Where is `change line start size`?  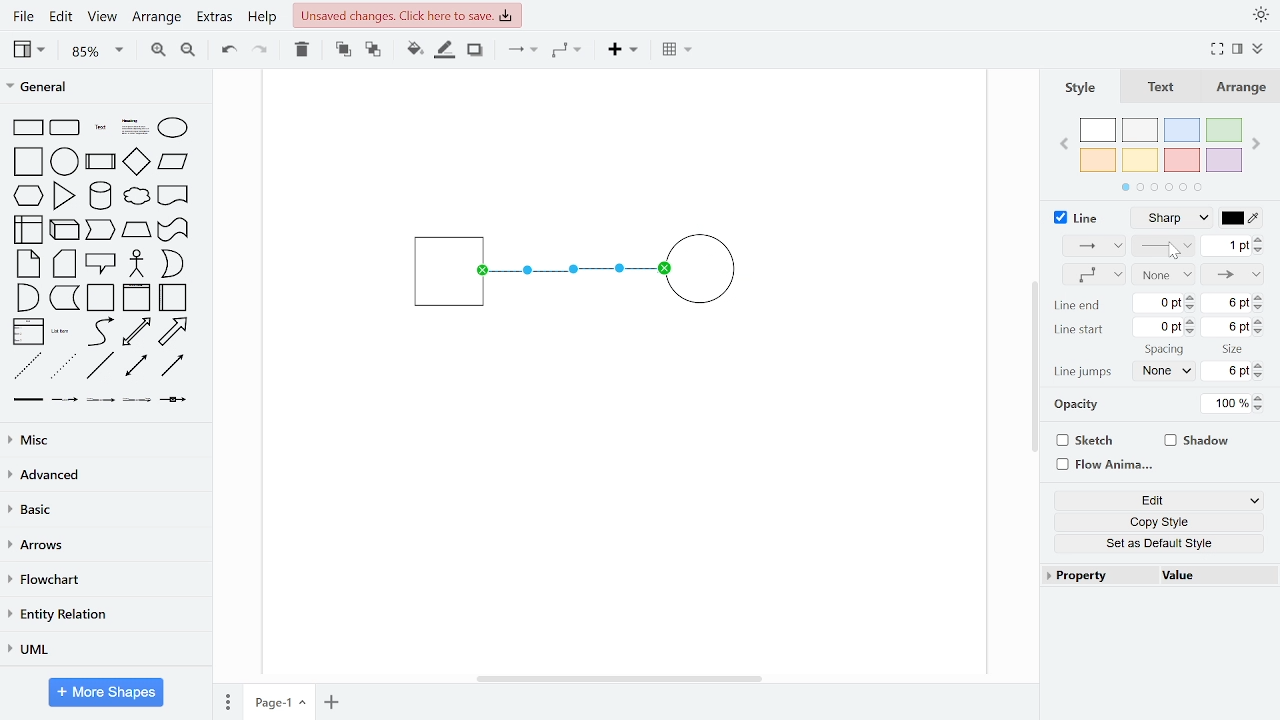
change line start size is located at coordinates (1232, 325).